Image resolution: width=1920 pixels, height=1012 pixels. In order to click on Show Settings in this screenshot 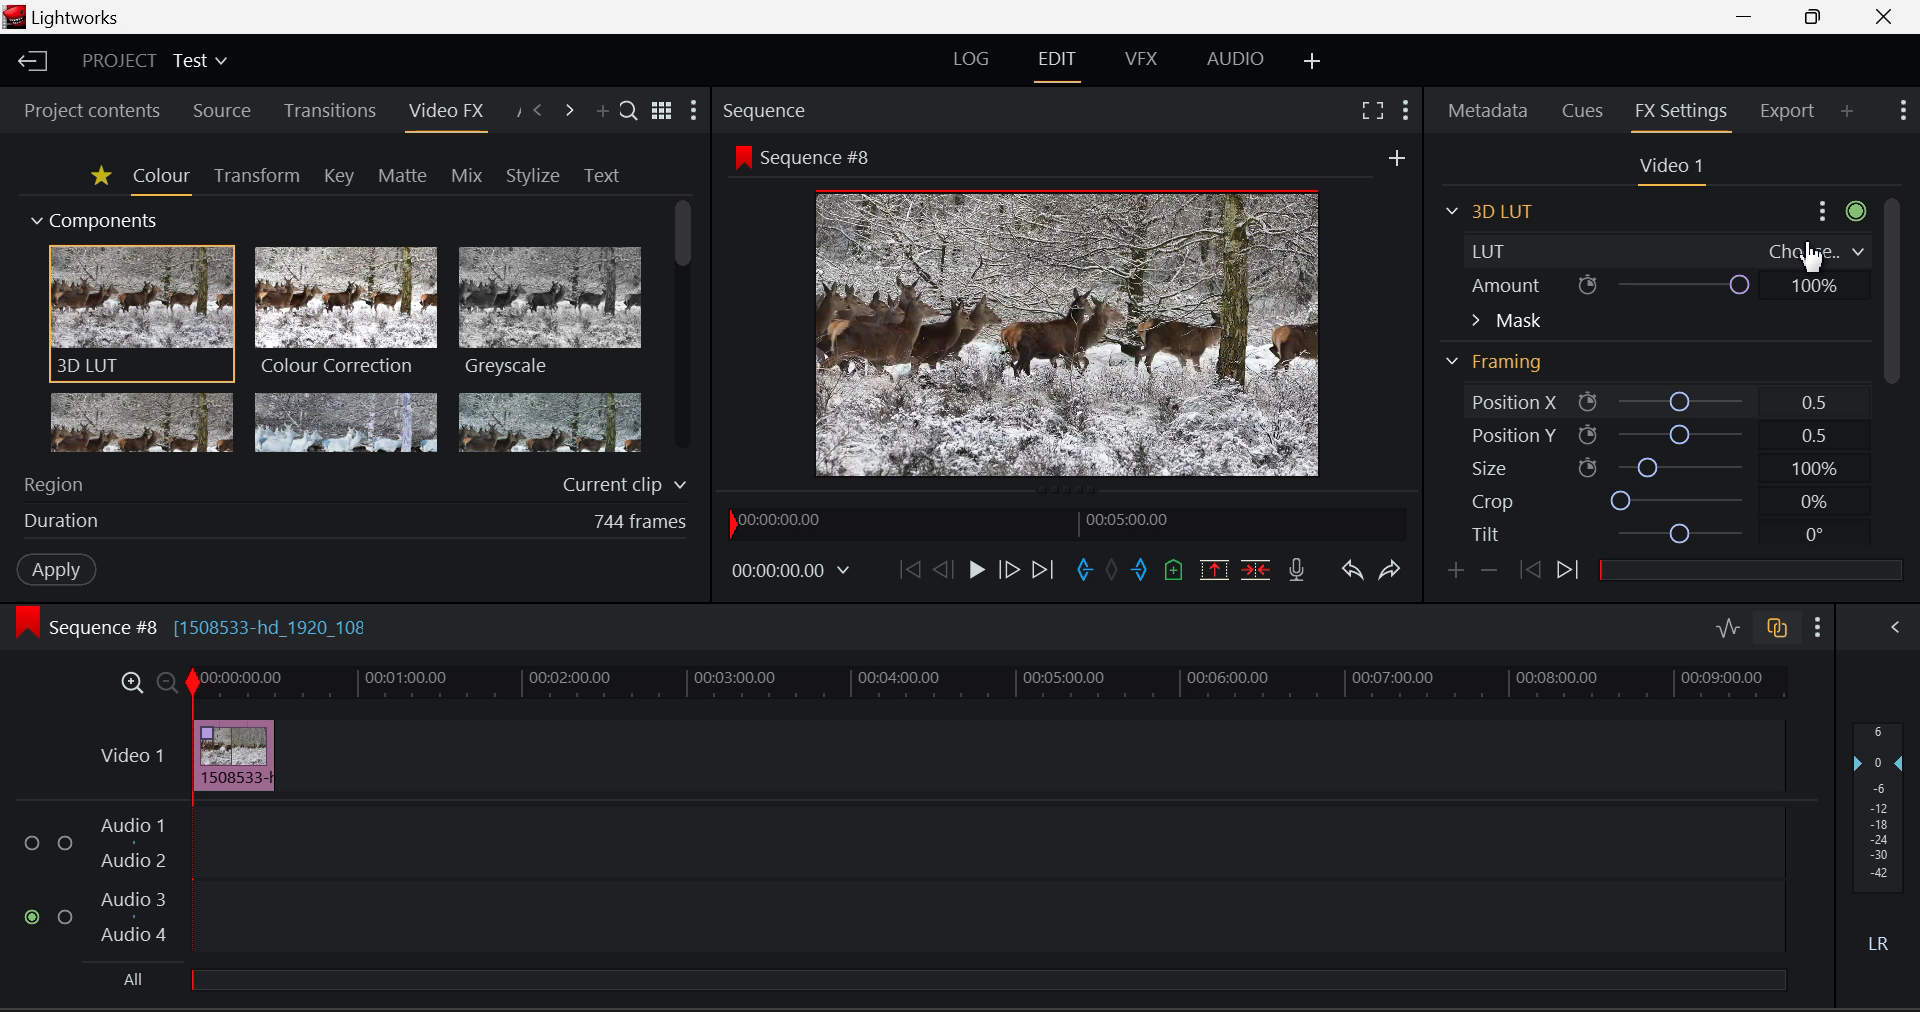, I will do `click(696, 111)`.